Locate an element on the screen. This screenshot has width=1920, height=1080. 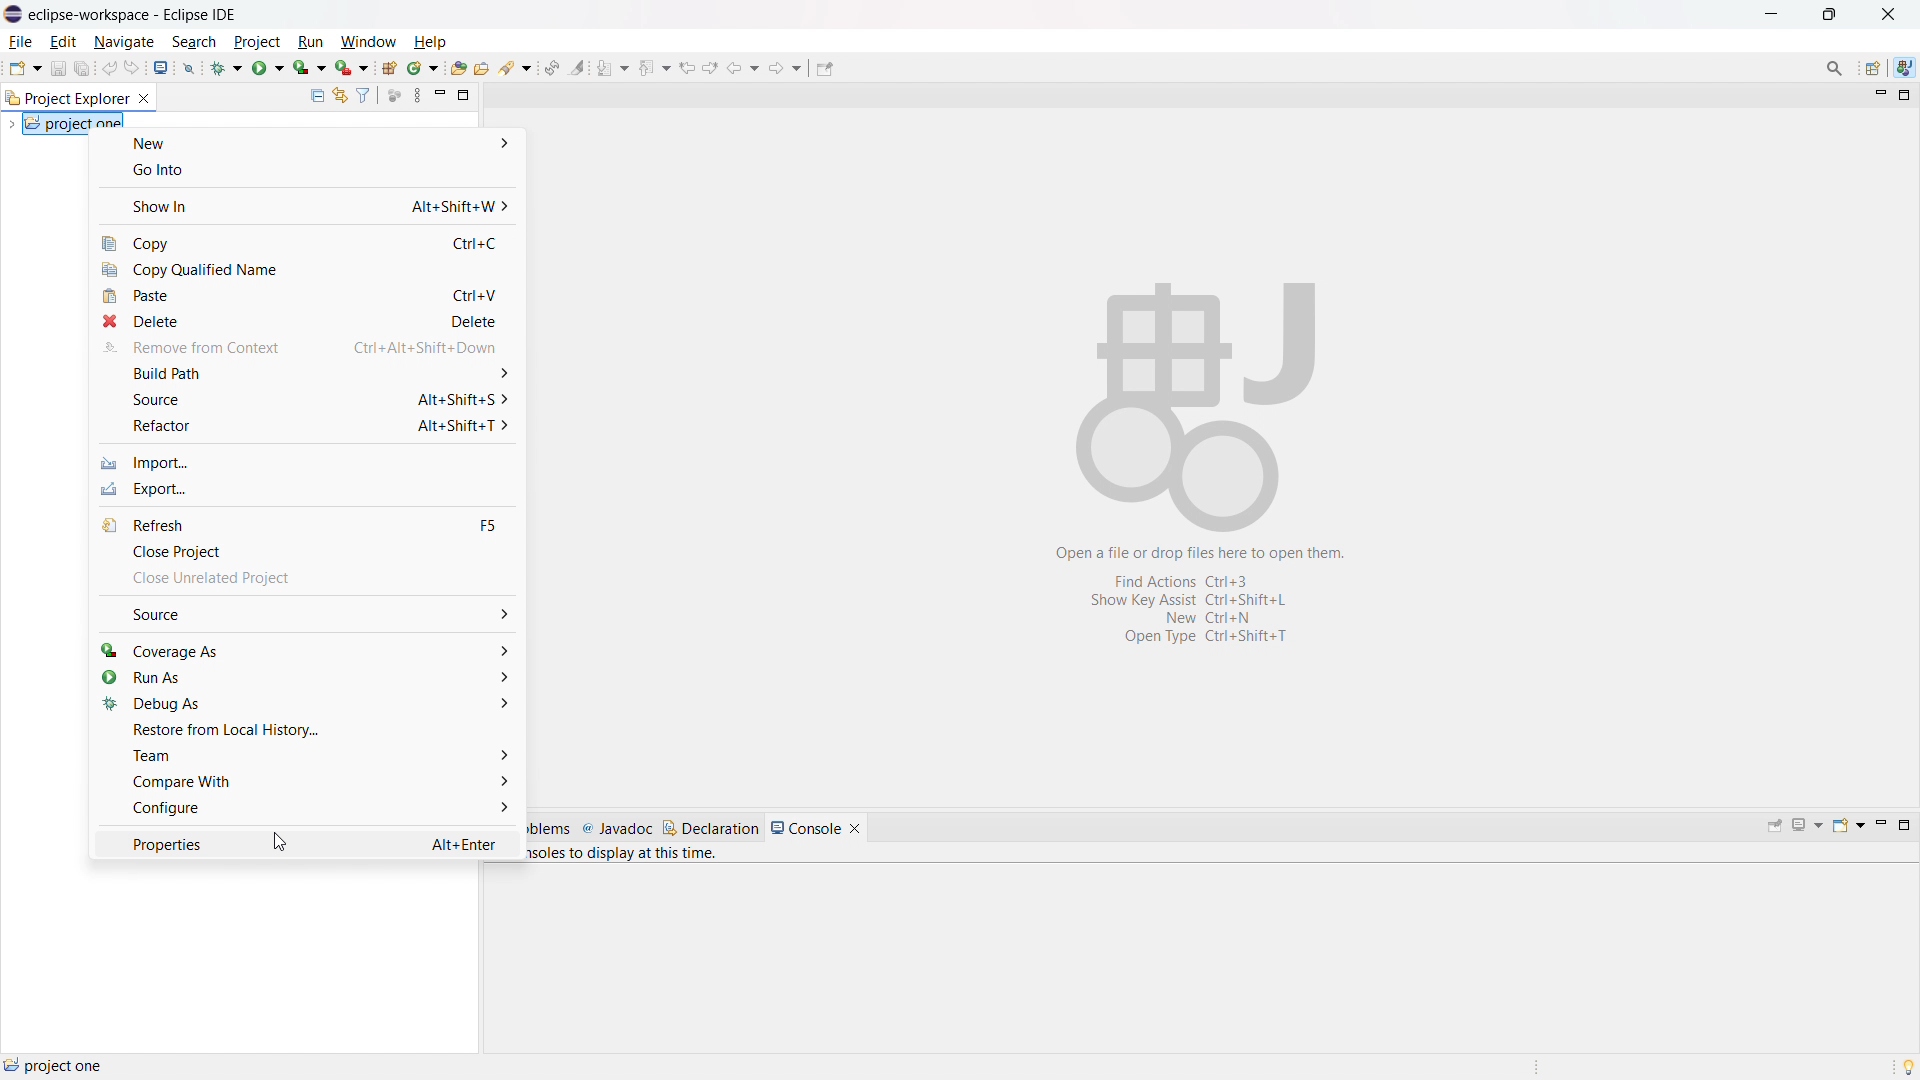
run is located at coordinates (311, 42).